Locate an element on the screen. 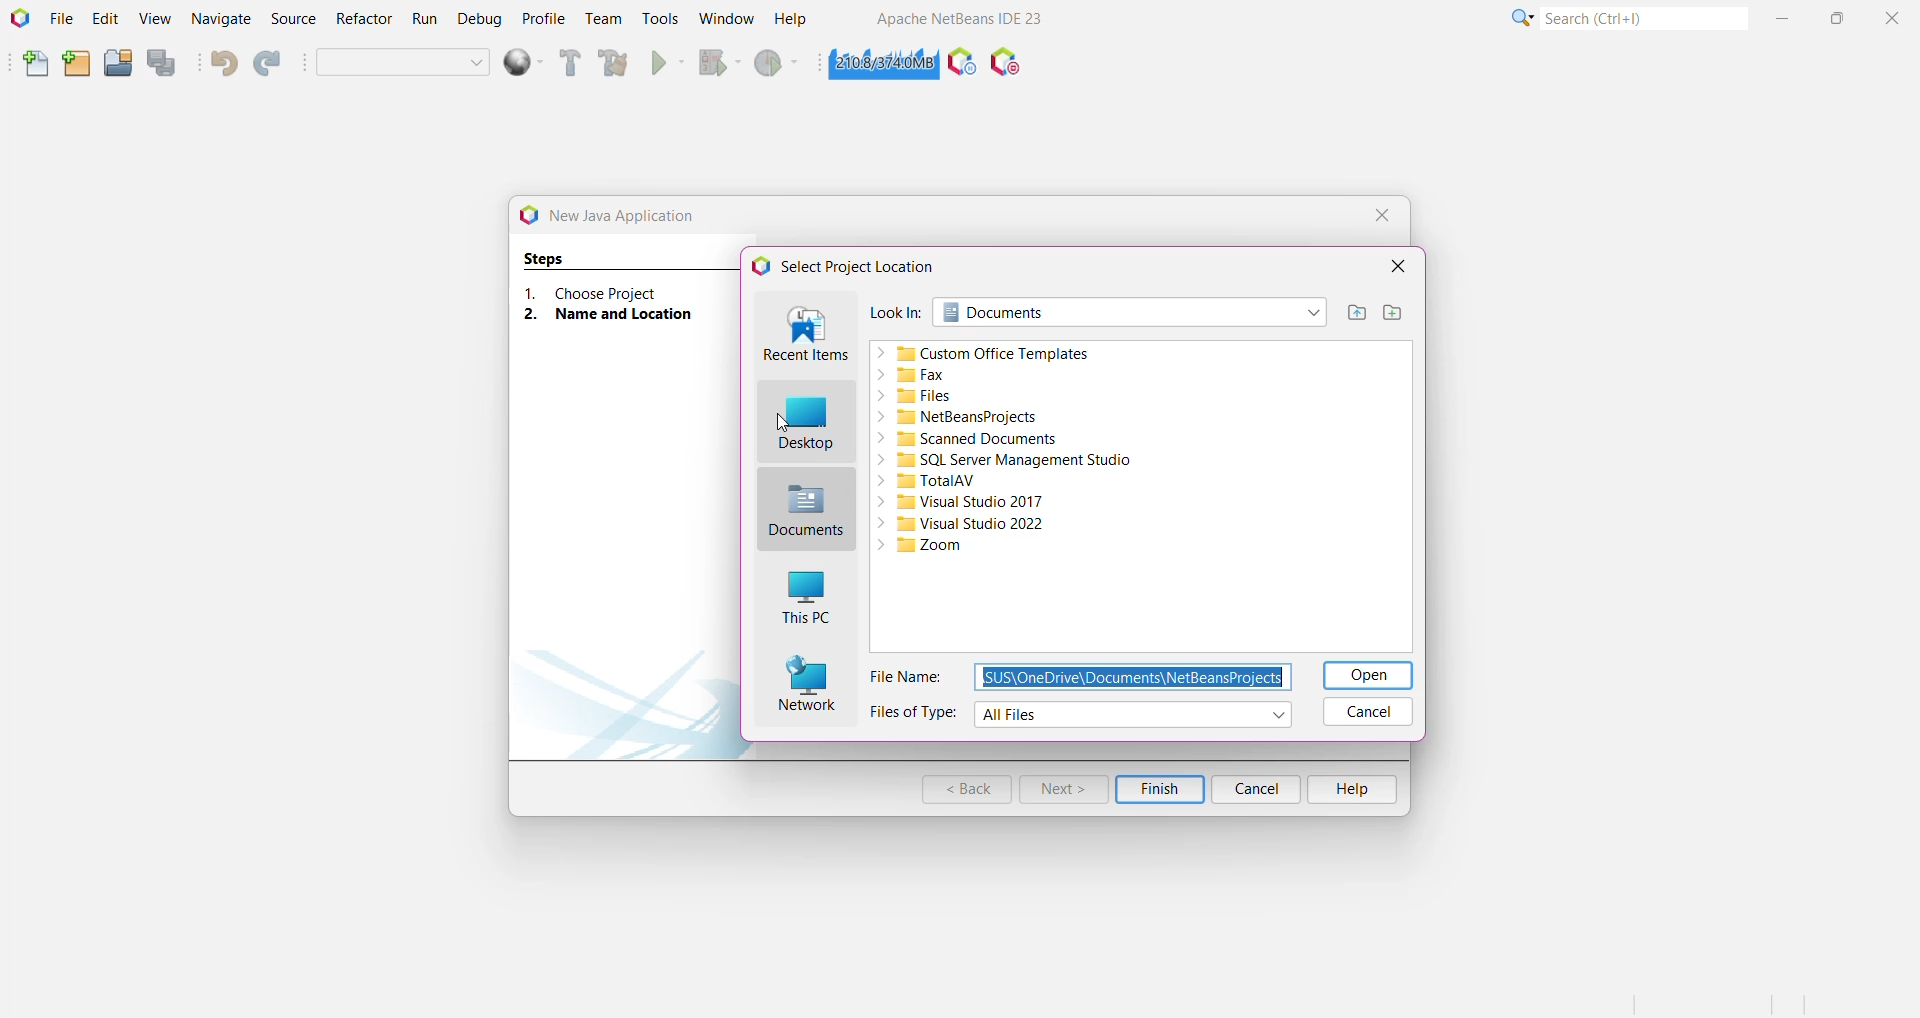  Profile Project is located at coordinates (779, 63).